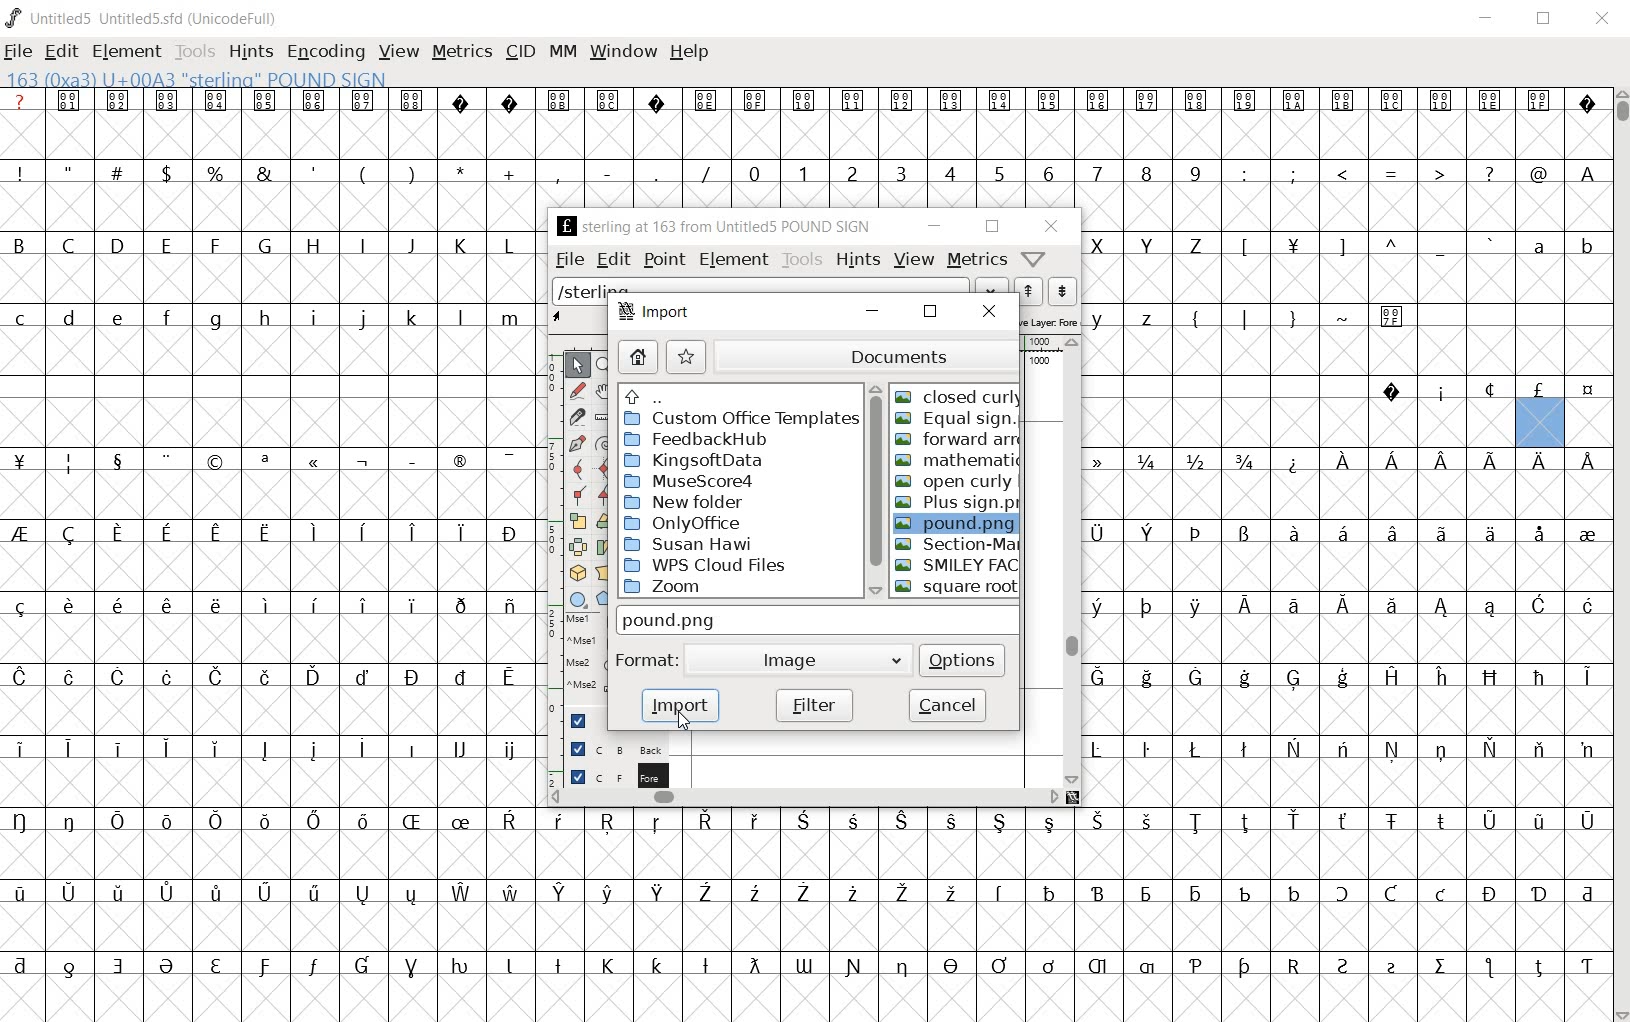  What do you see at coordinates (609, 965) in the screenshot?
I see `Symbol` at bounding box center [609, 965].